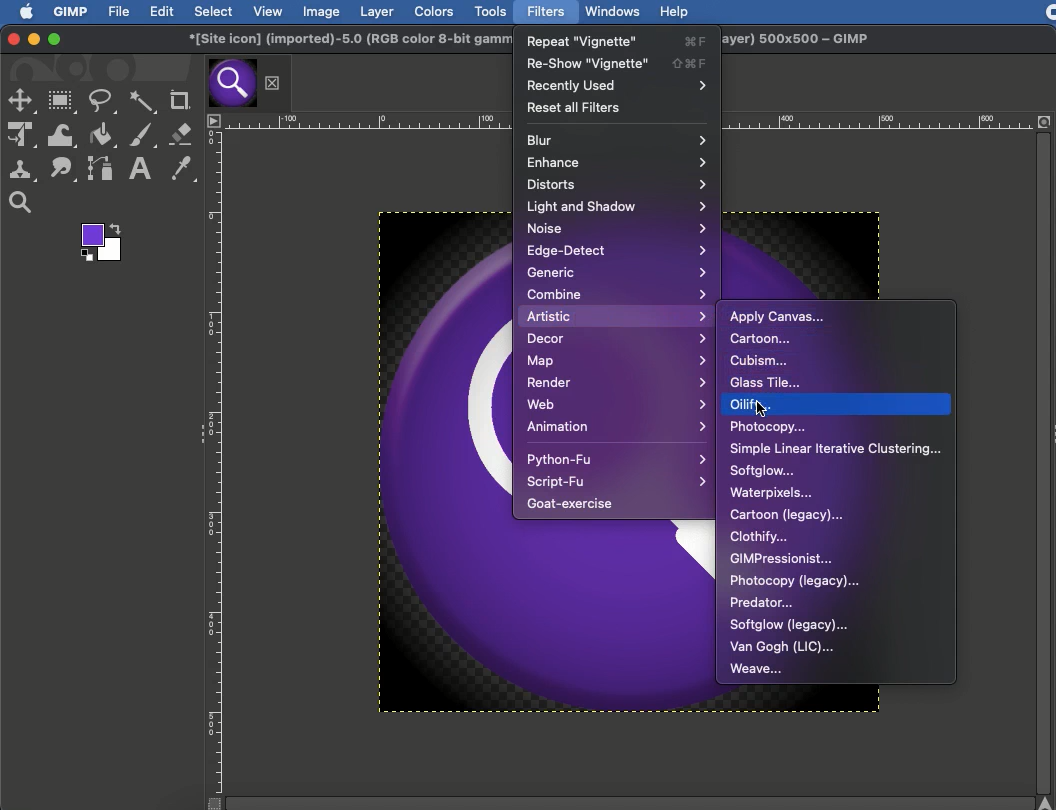 This screenshot has width=1056, height=810. Describe the element at coordinates (755, 404) in the screenshot. I see `Oilify` at that location.